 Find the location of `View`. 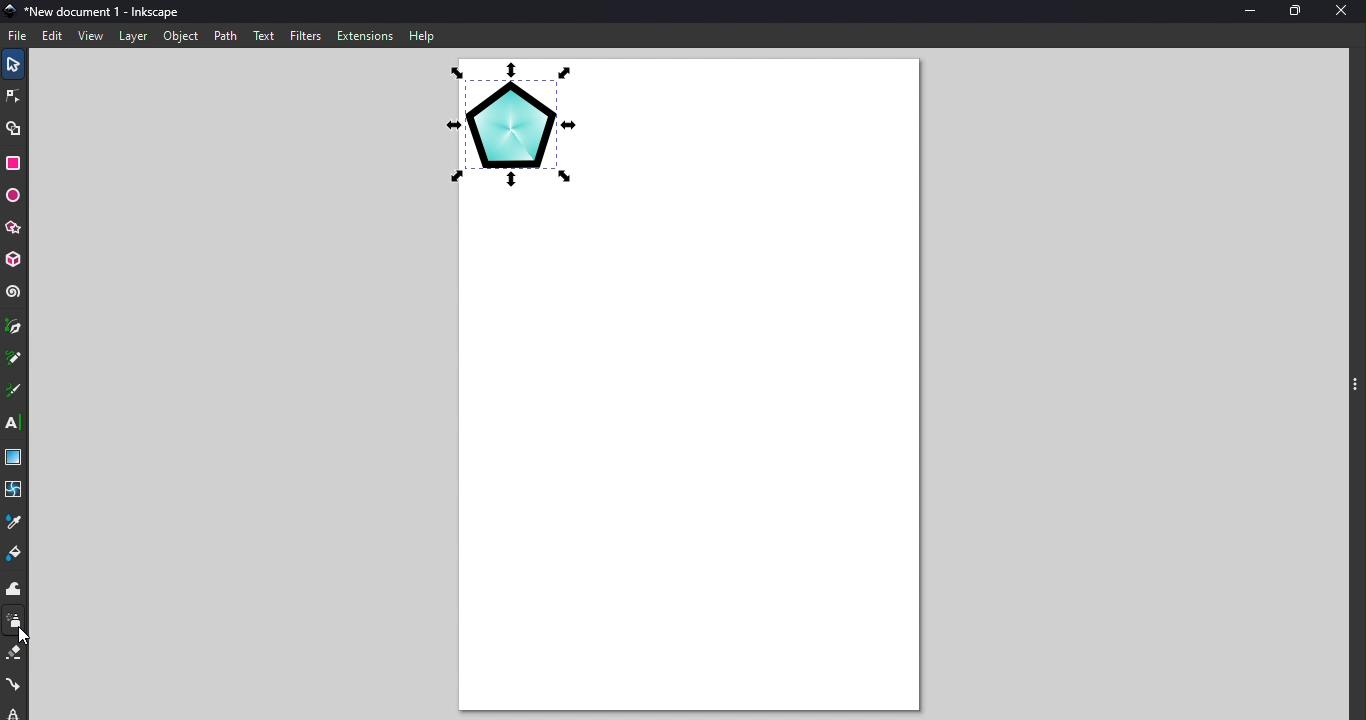

View is located at coordinates (88, 36).